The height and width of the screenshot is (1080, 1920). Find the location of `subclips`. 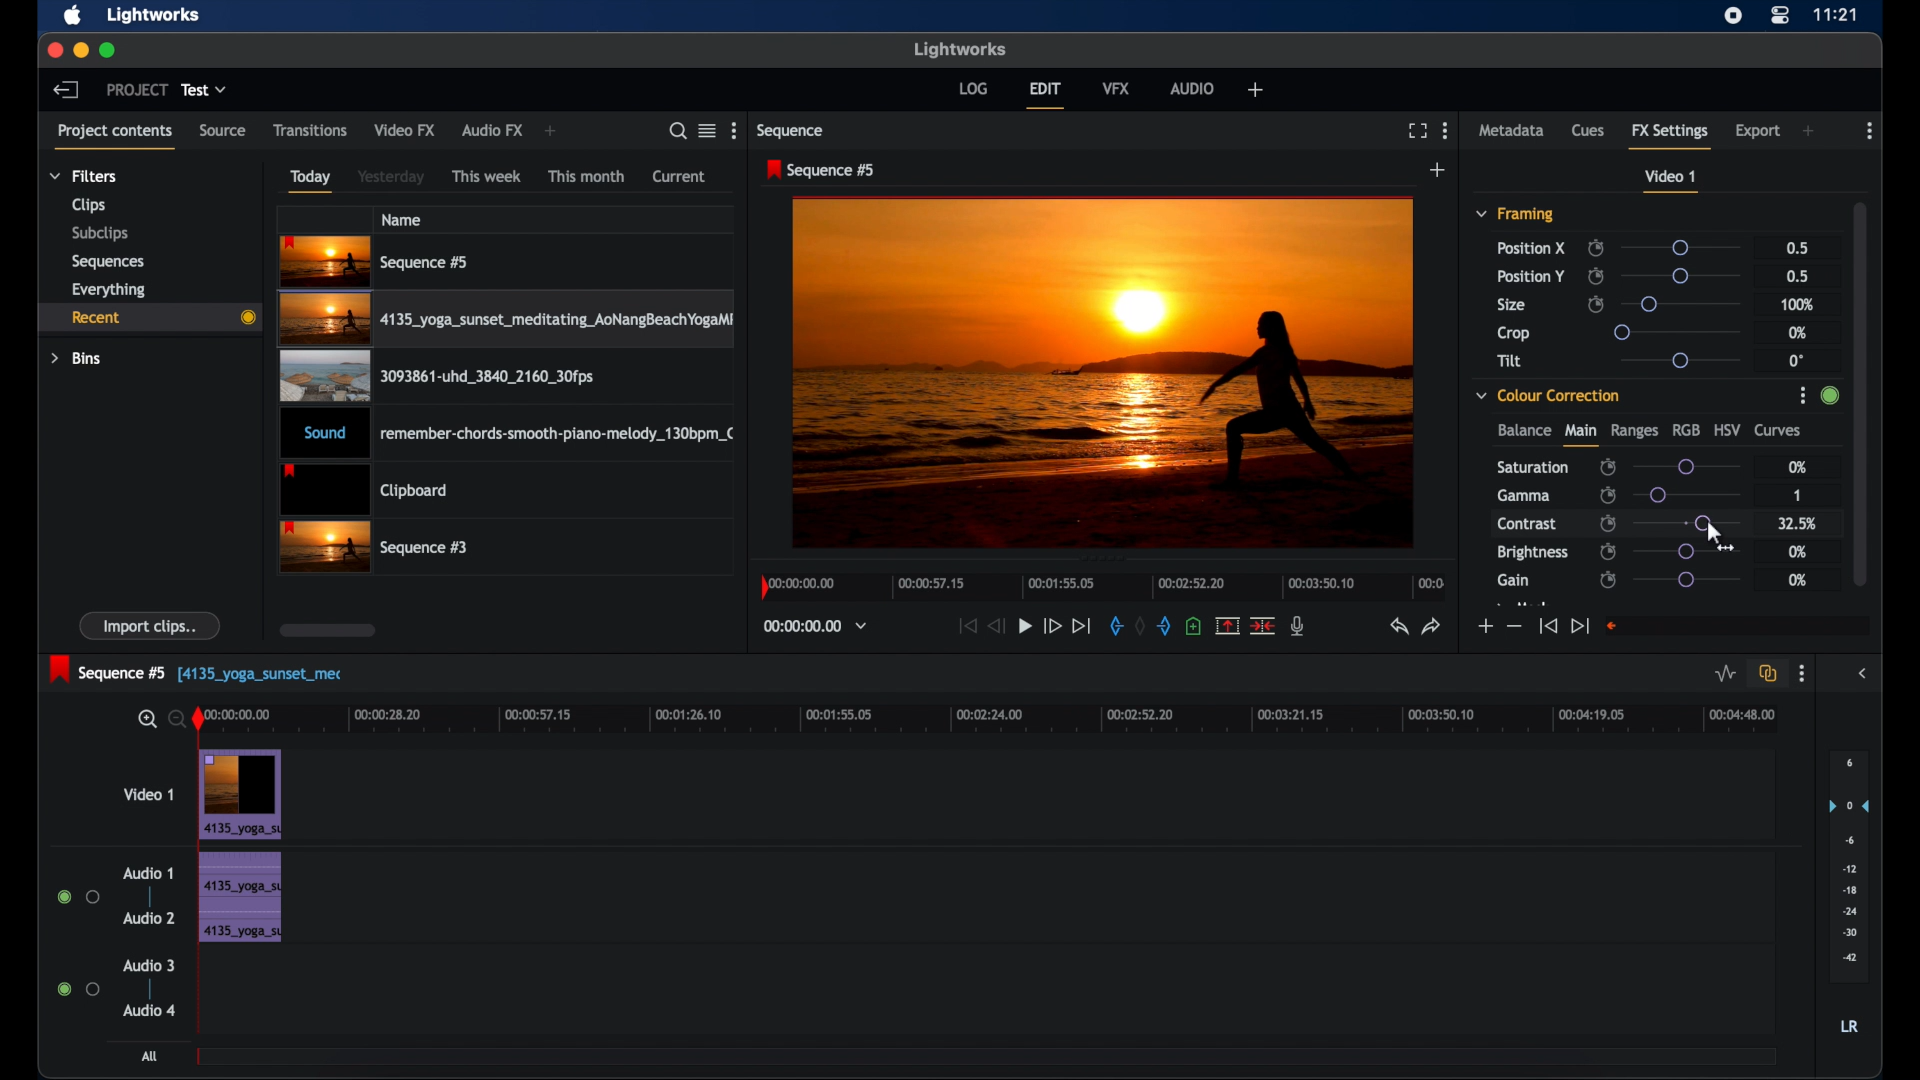

subclips is located at coordinates (101, 233).